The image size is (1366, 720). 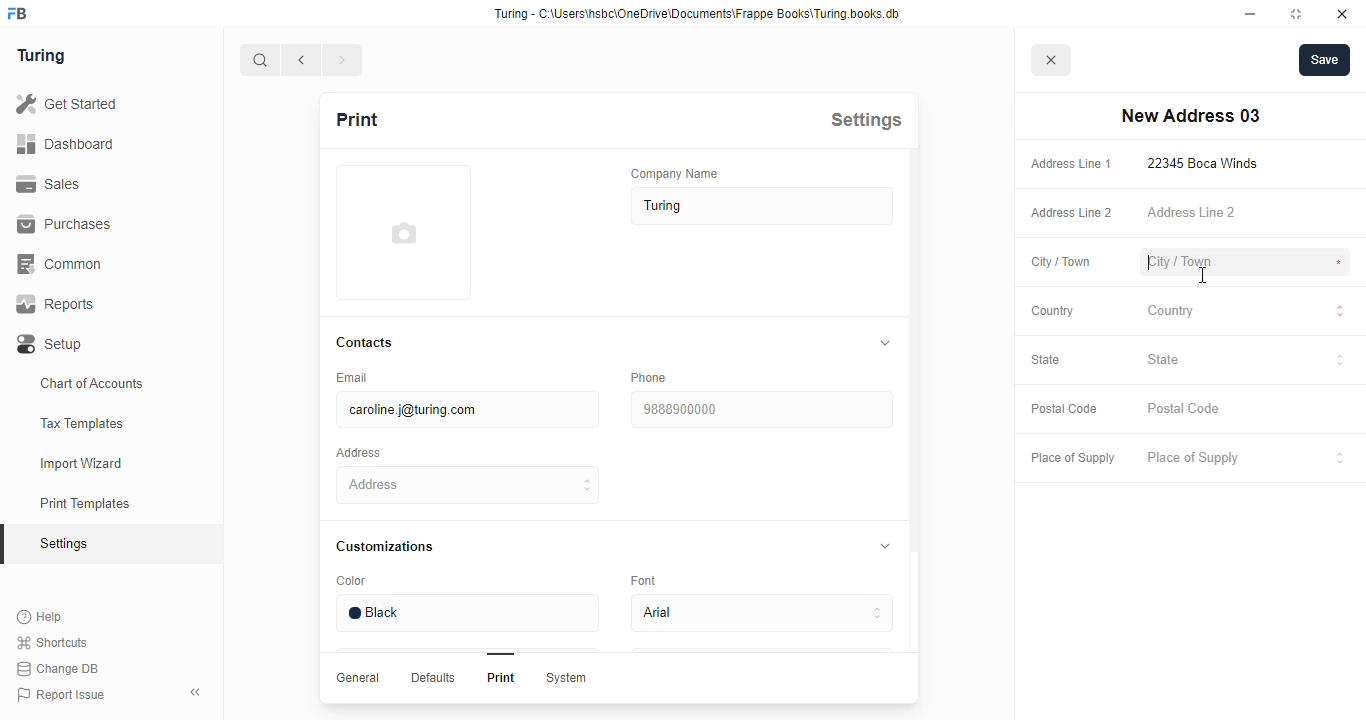 What do you see at coordinates (64, 224) in the screenshot?
I see `purchases` at bounding box center [64, 224].